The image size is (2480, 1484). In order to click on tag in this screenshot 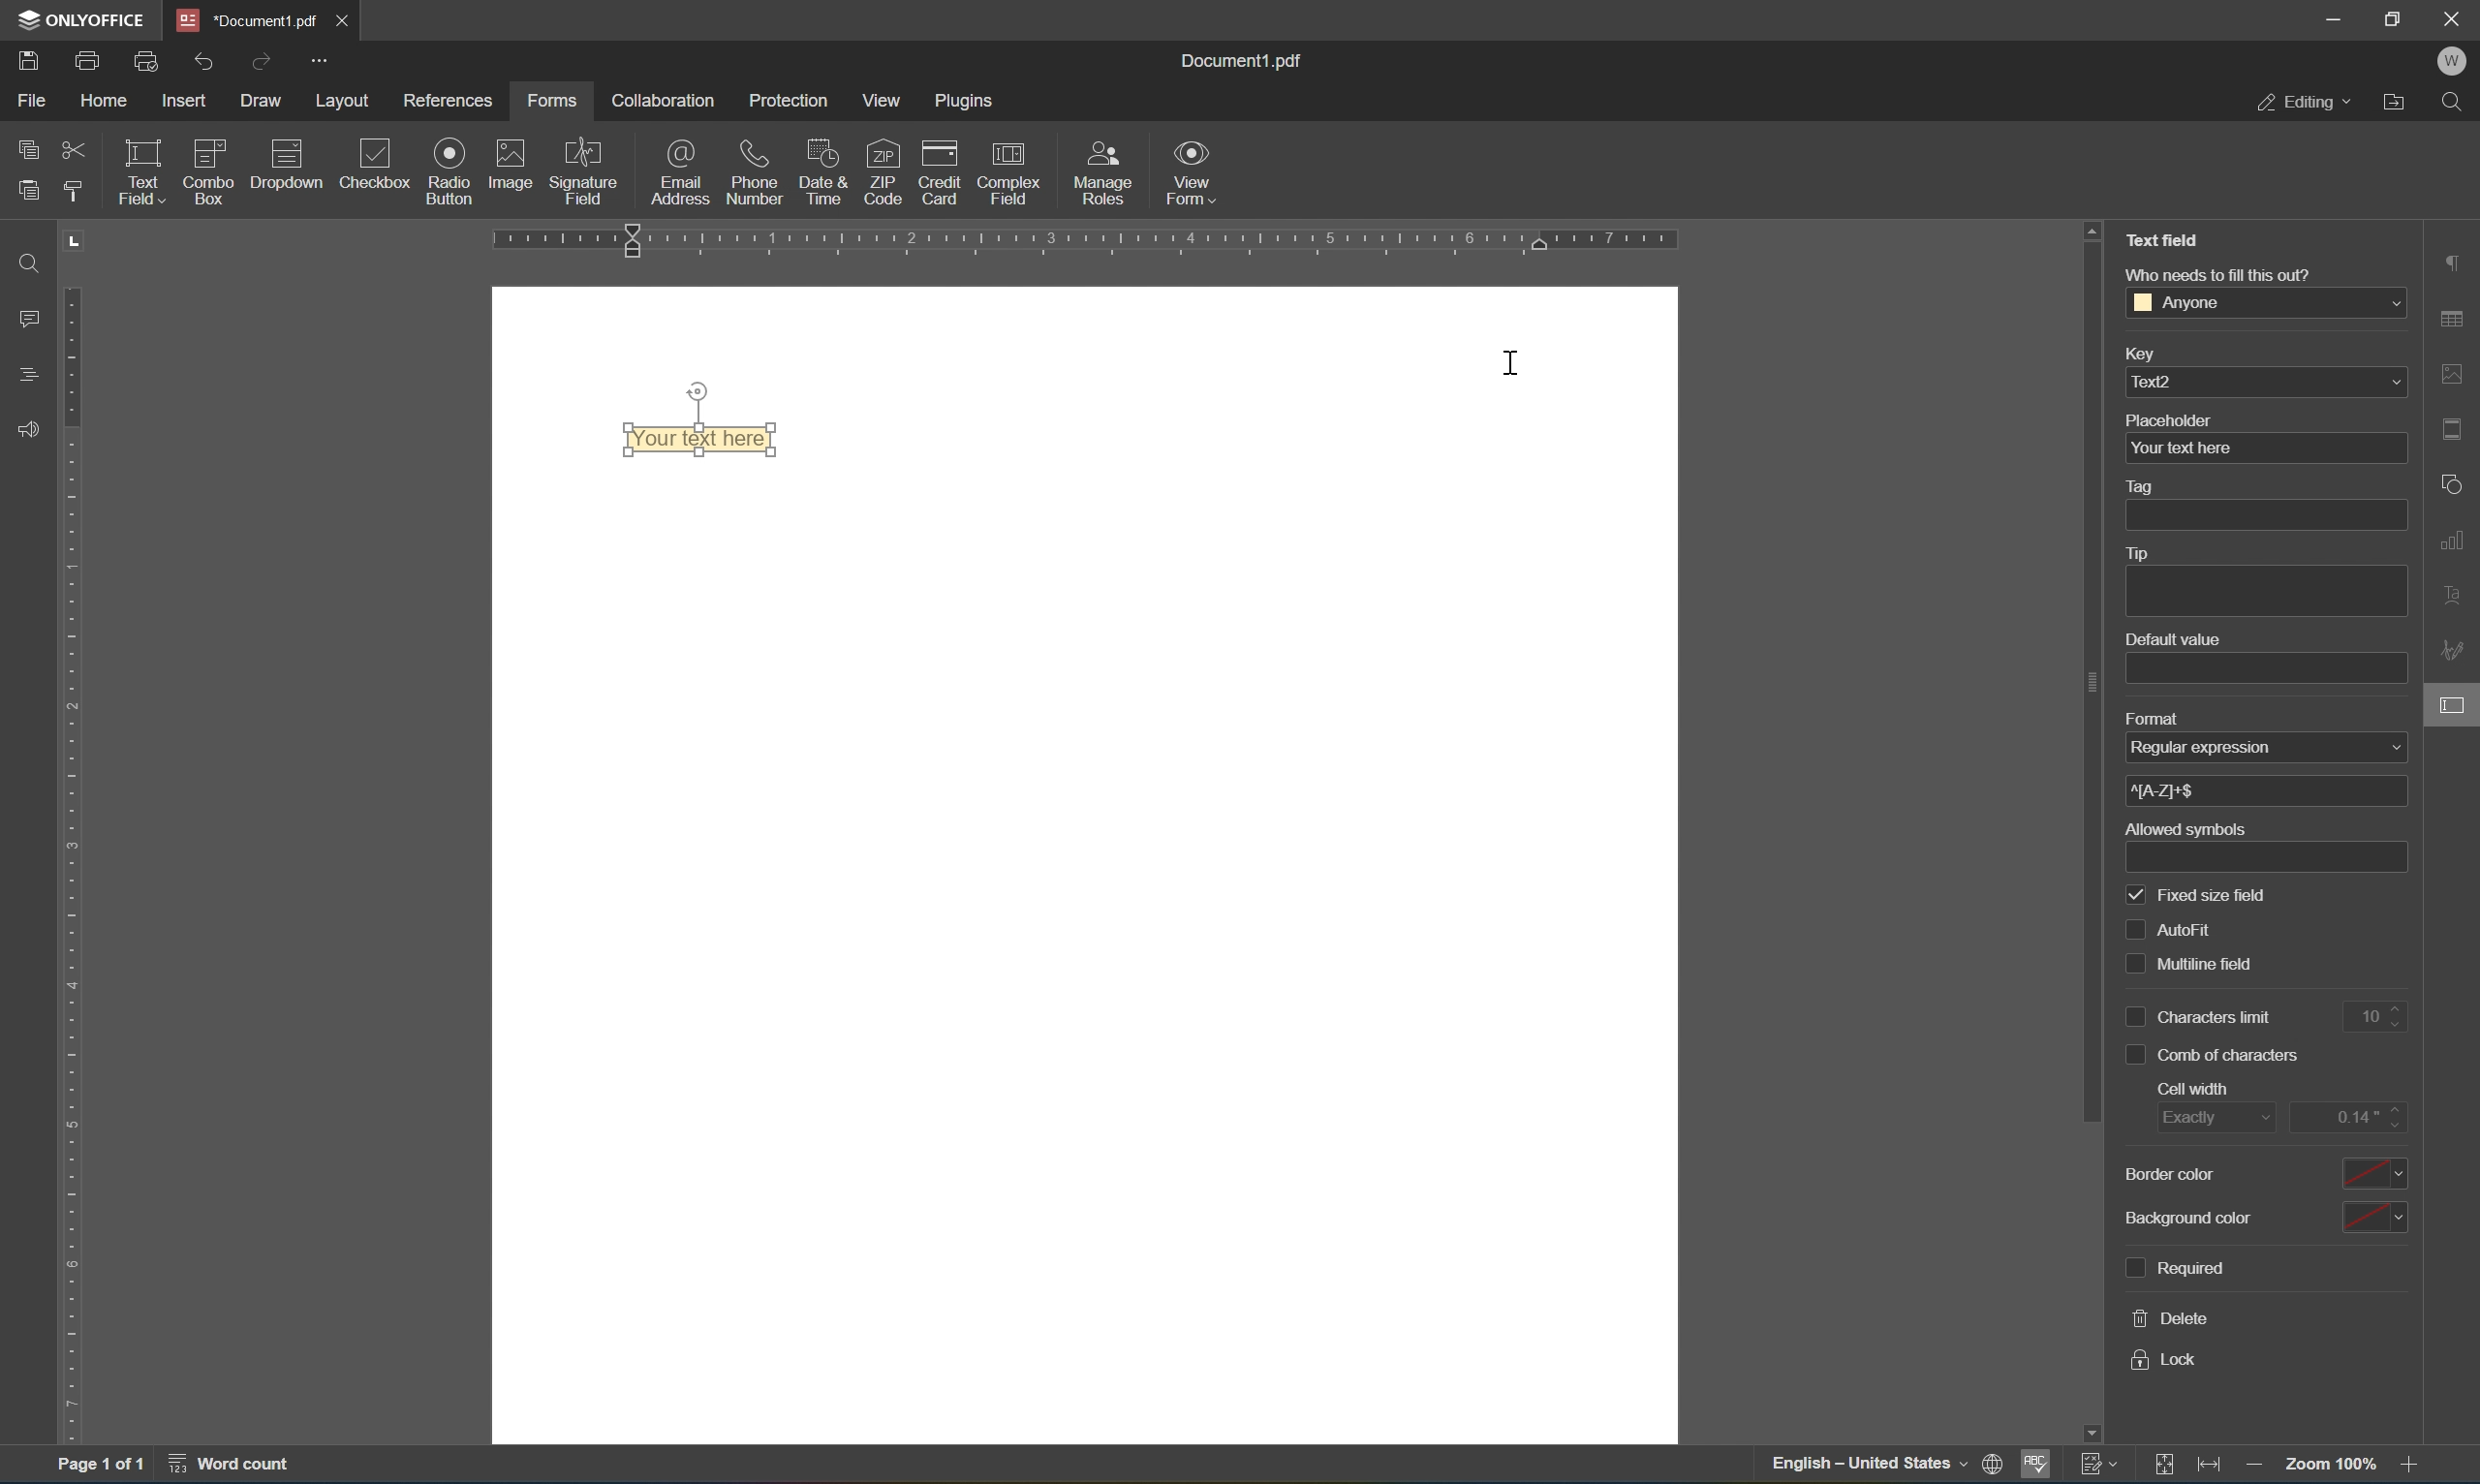, I will do `click(2148, 484)`.